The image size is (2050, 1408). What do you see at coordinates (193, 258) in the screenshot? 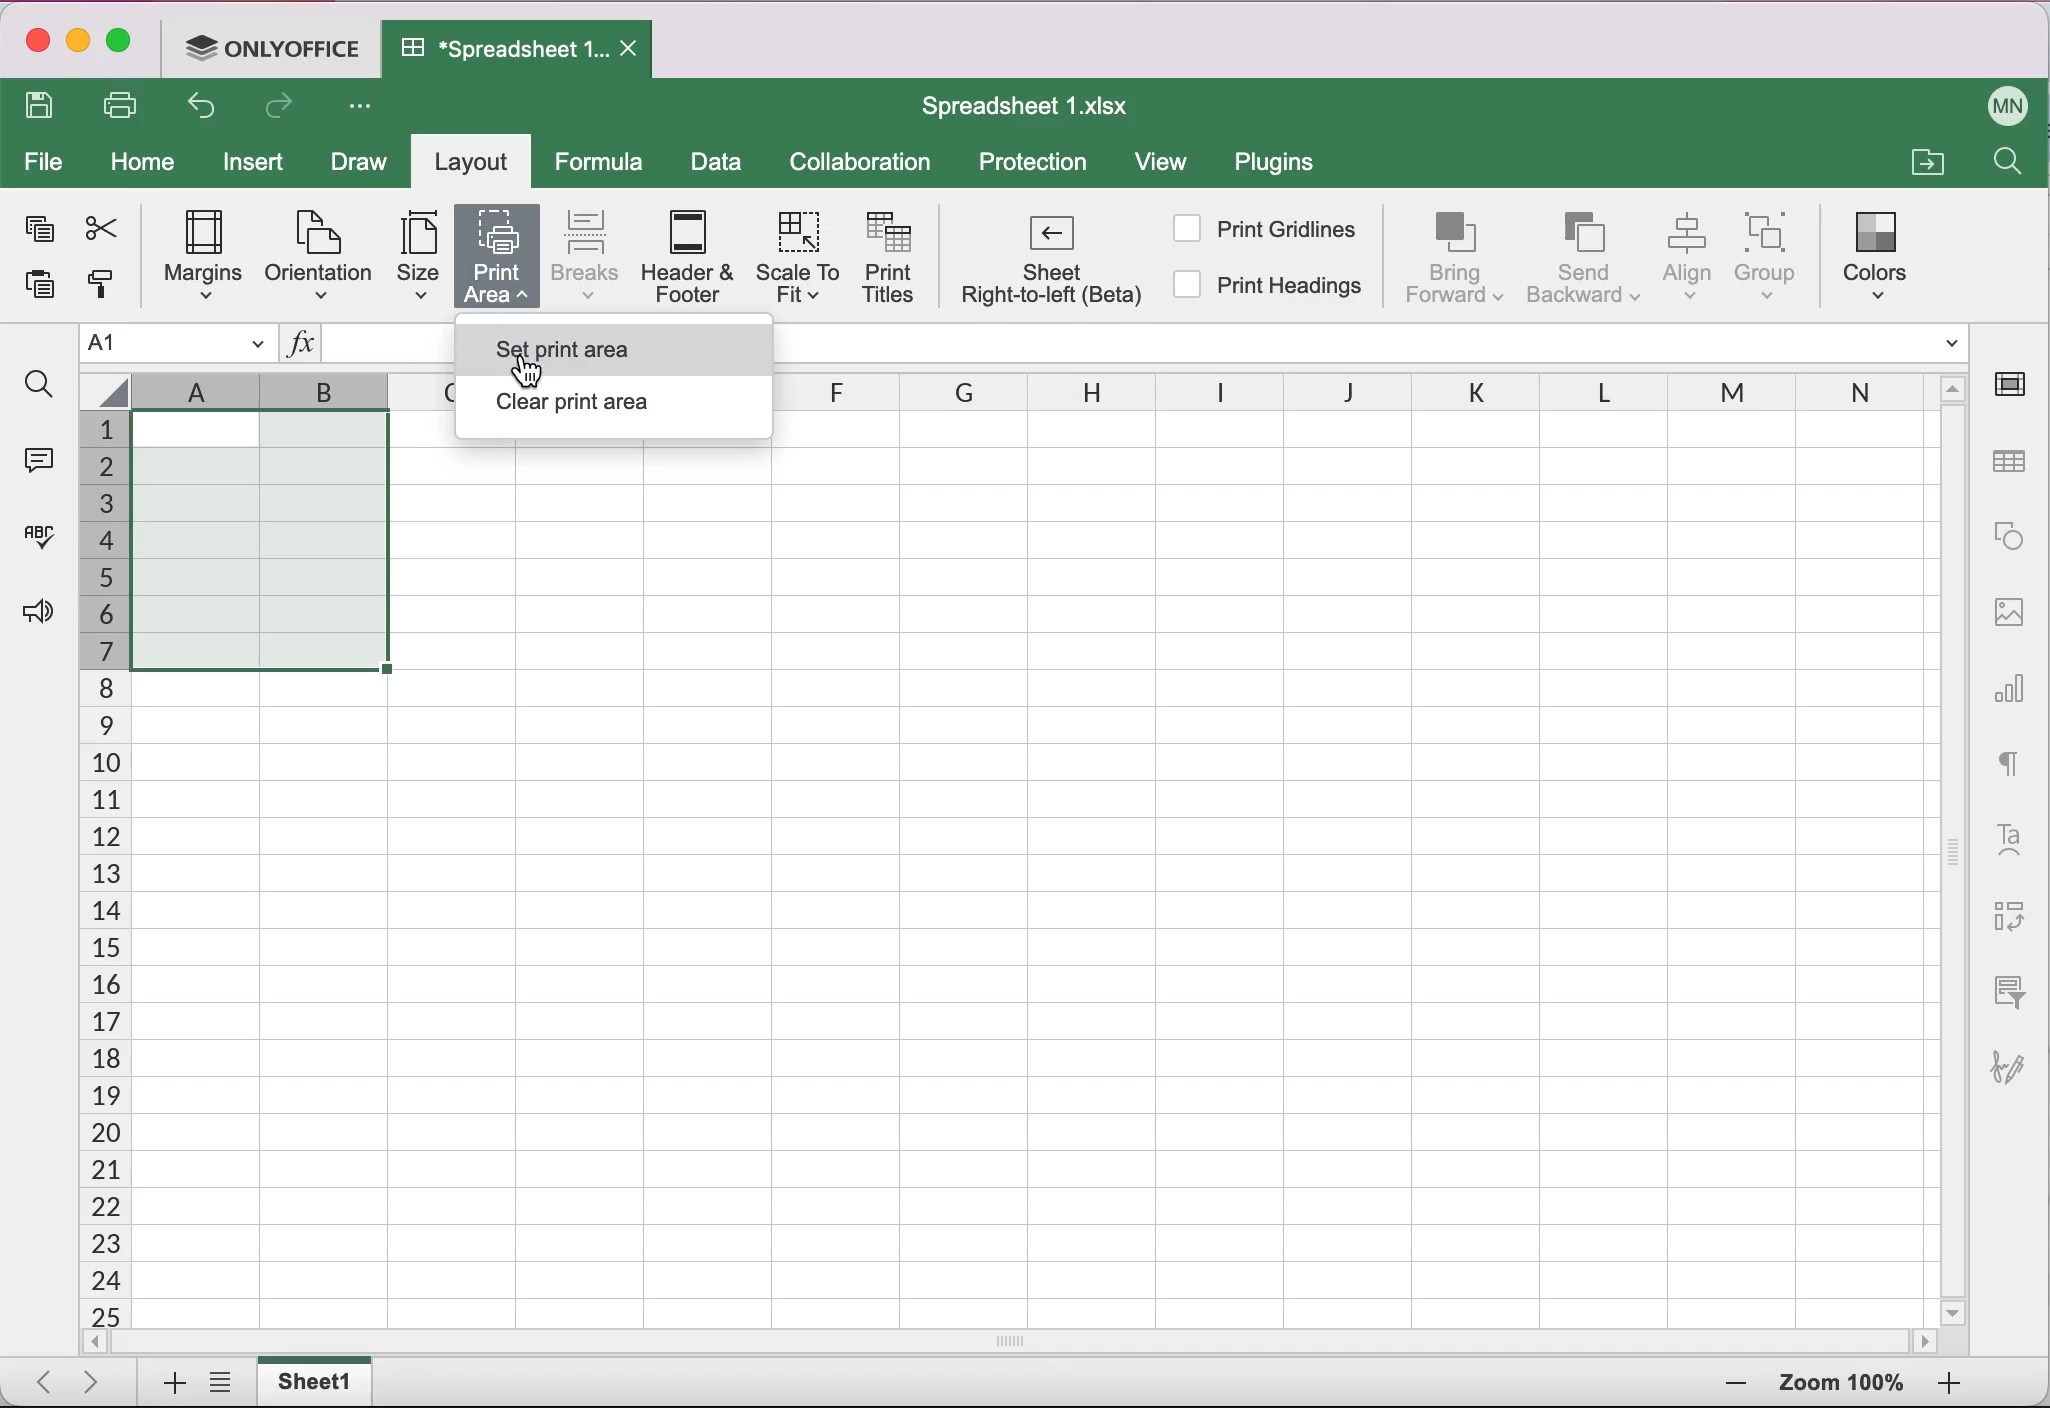
I see `Margins` at bounding box center [193, 258].